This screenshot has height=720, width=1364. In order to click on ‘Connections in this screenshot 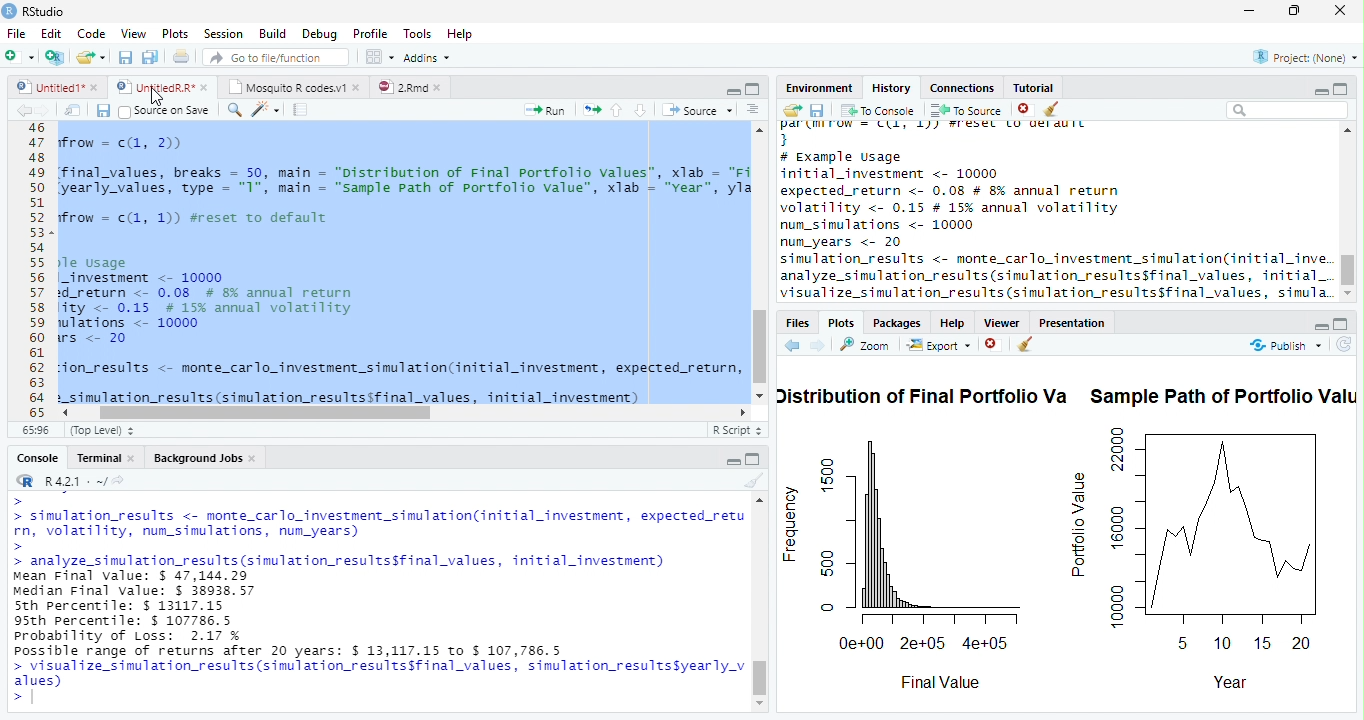, I will do `click(959, 86)`.